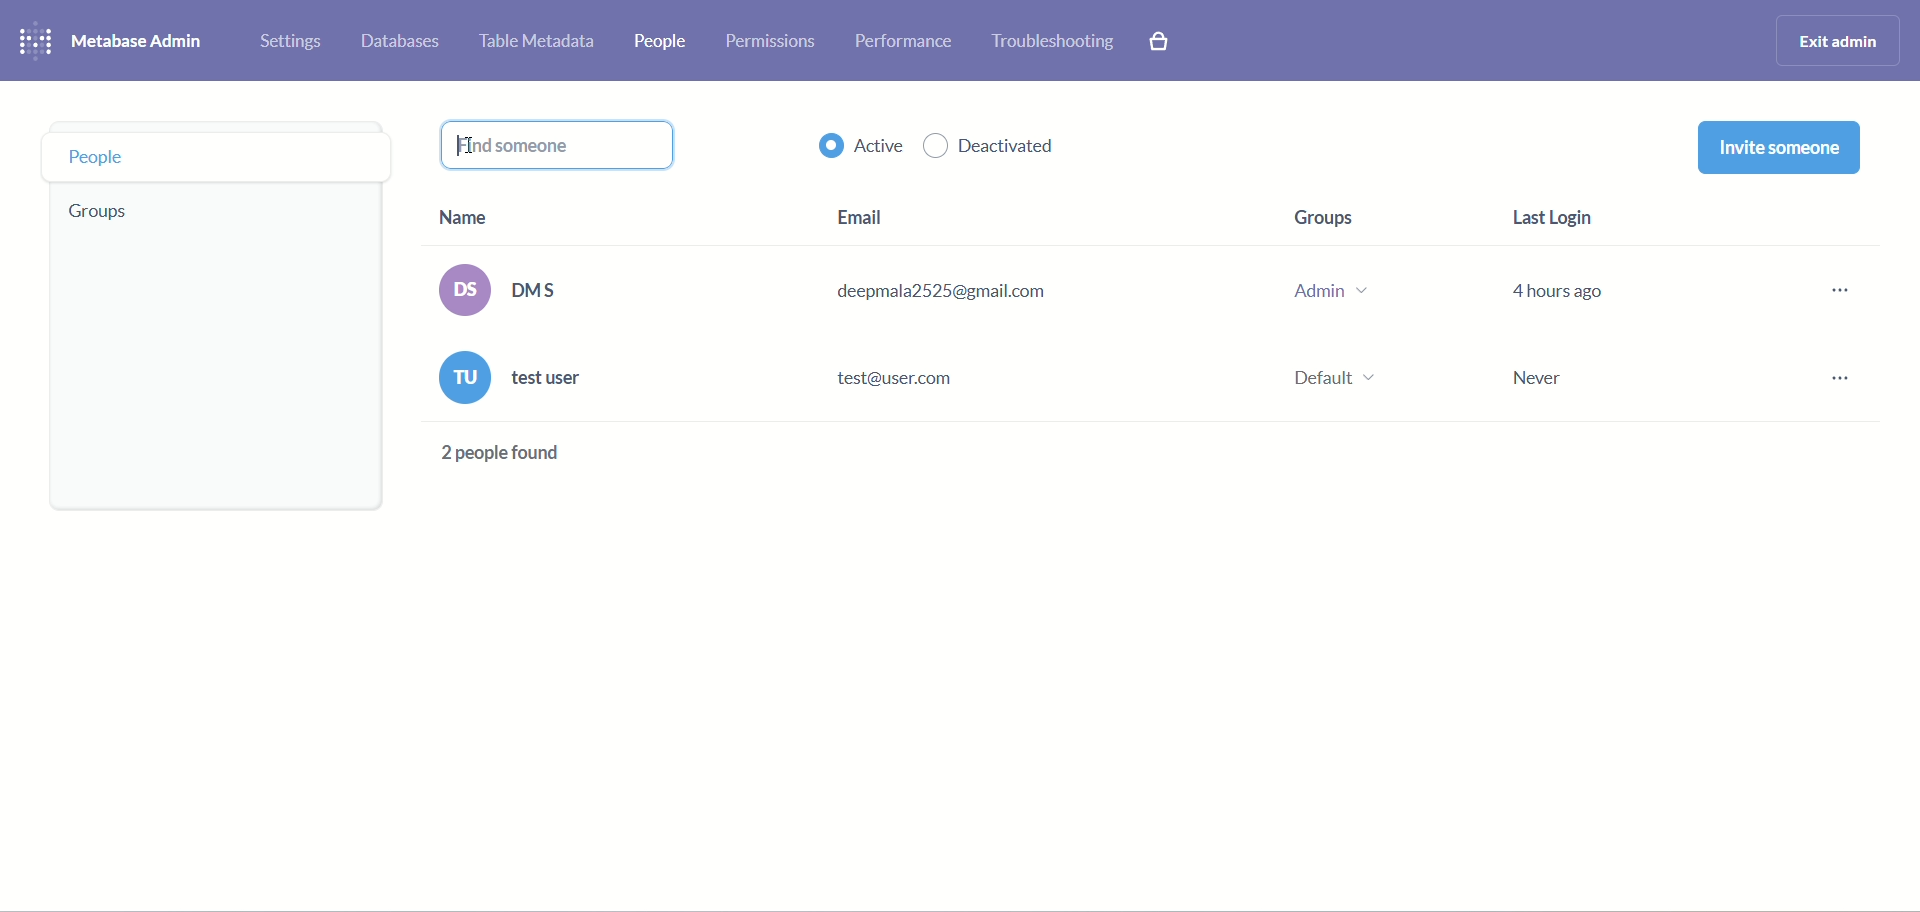  I want to click on name, so click(497, 300).